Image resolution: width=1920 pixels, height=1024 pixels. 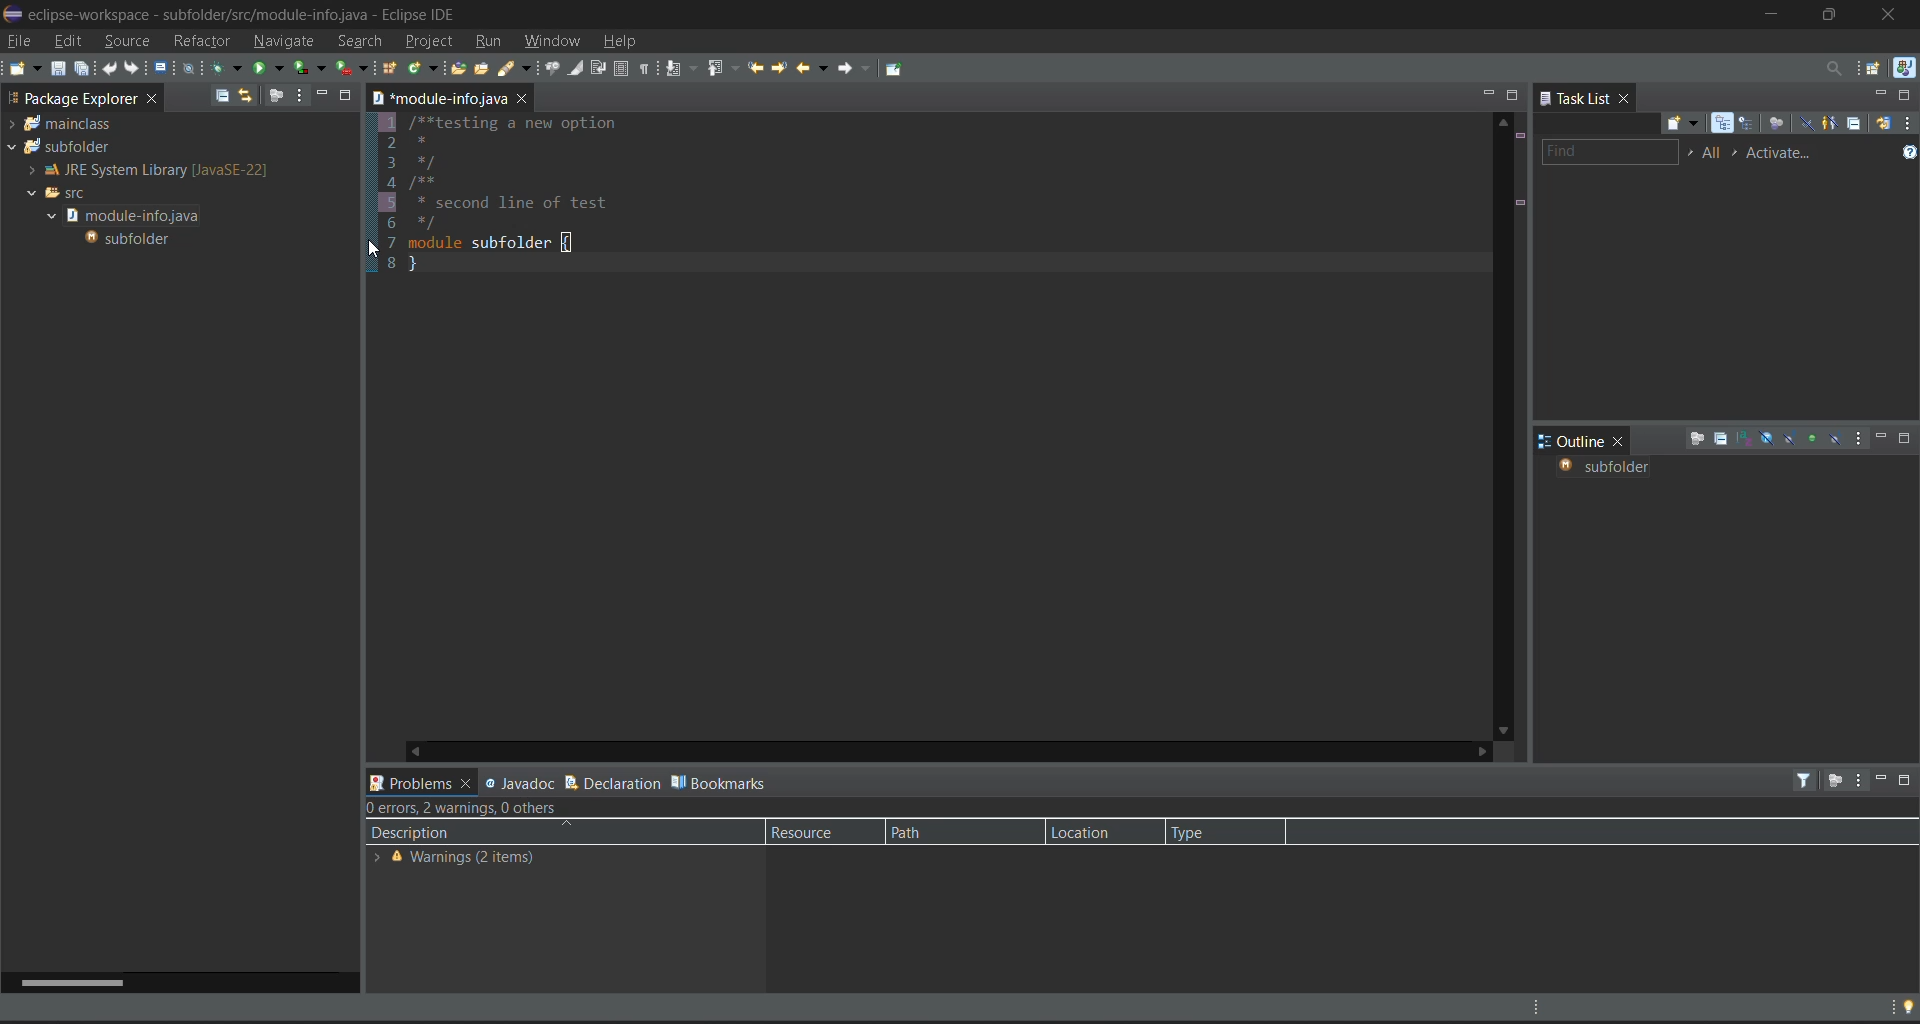 What do you see at coordinates (1628, 100) in the screenshot?
I see `close` at bounding box center [1628, 100].